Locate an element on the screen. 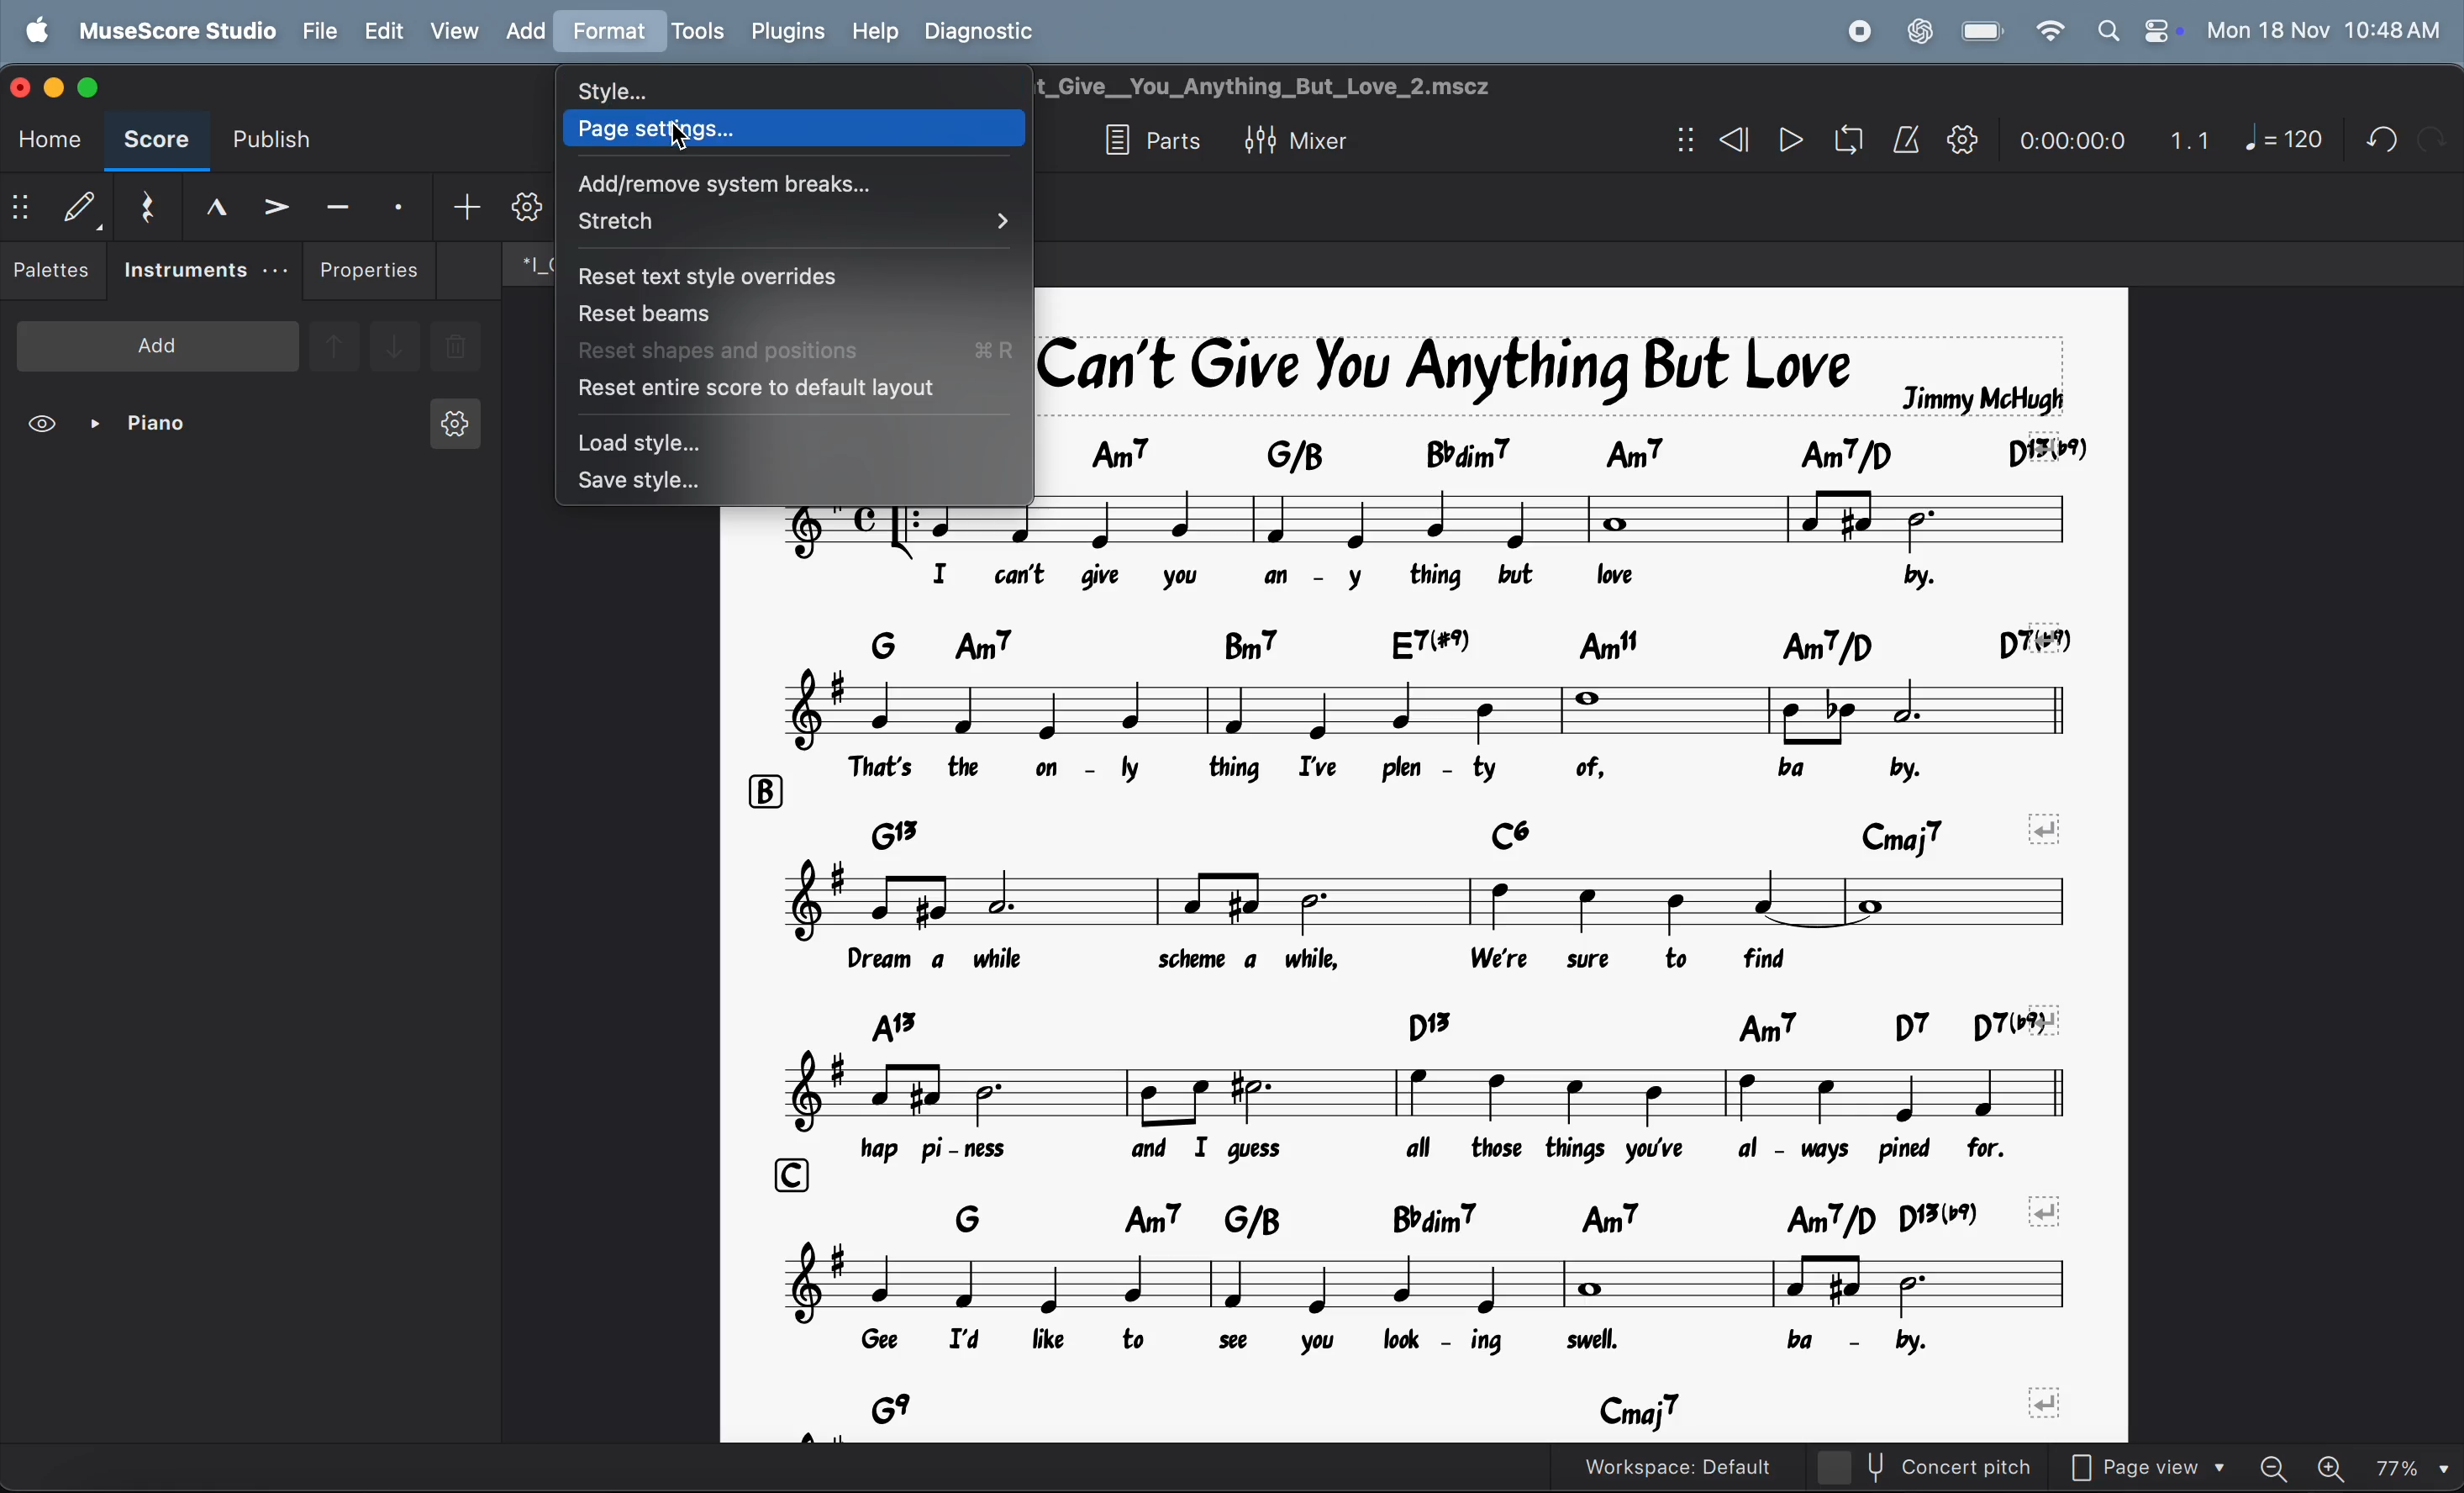 This screenshot has width=2464, height=1493. note 120 is located at coordinates (2284, 140).